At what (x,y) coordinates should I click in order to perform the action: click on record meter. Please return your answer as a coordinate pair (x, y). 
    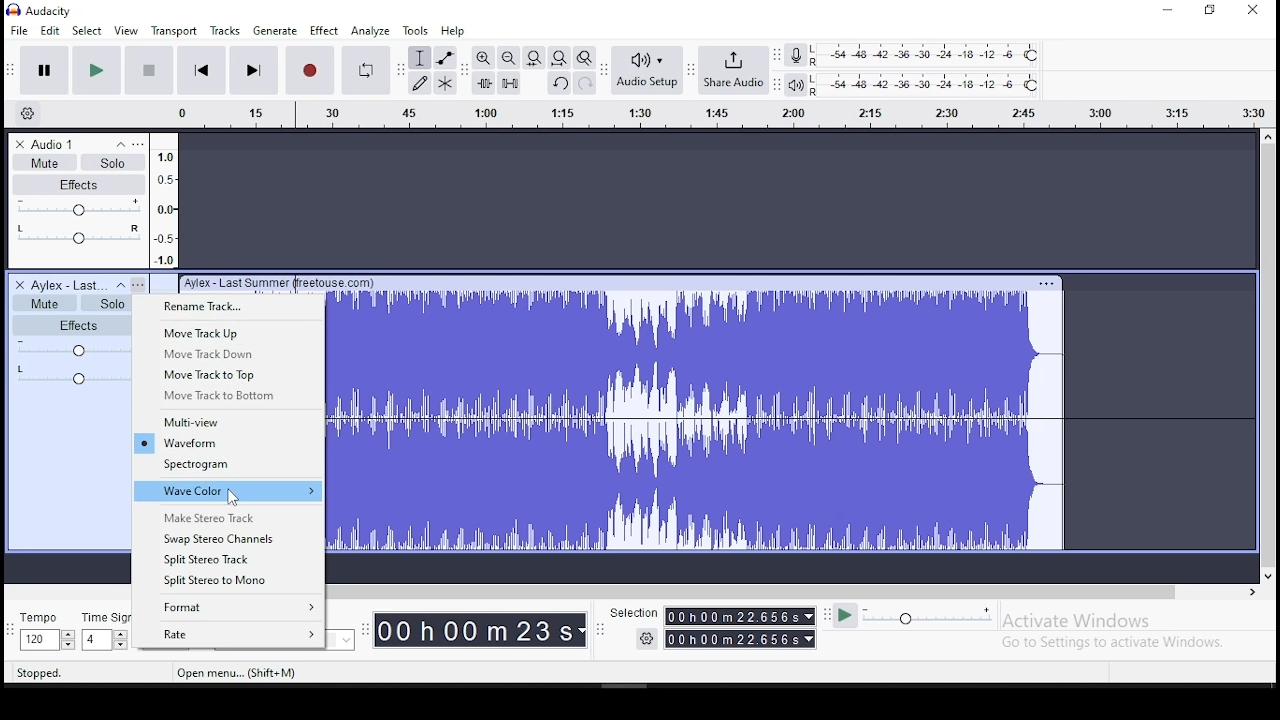
    Looking at the image, I should click on (796, 56).